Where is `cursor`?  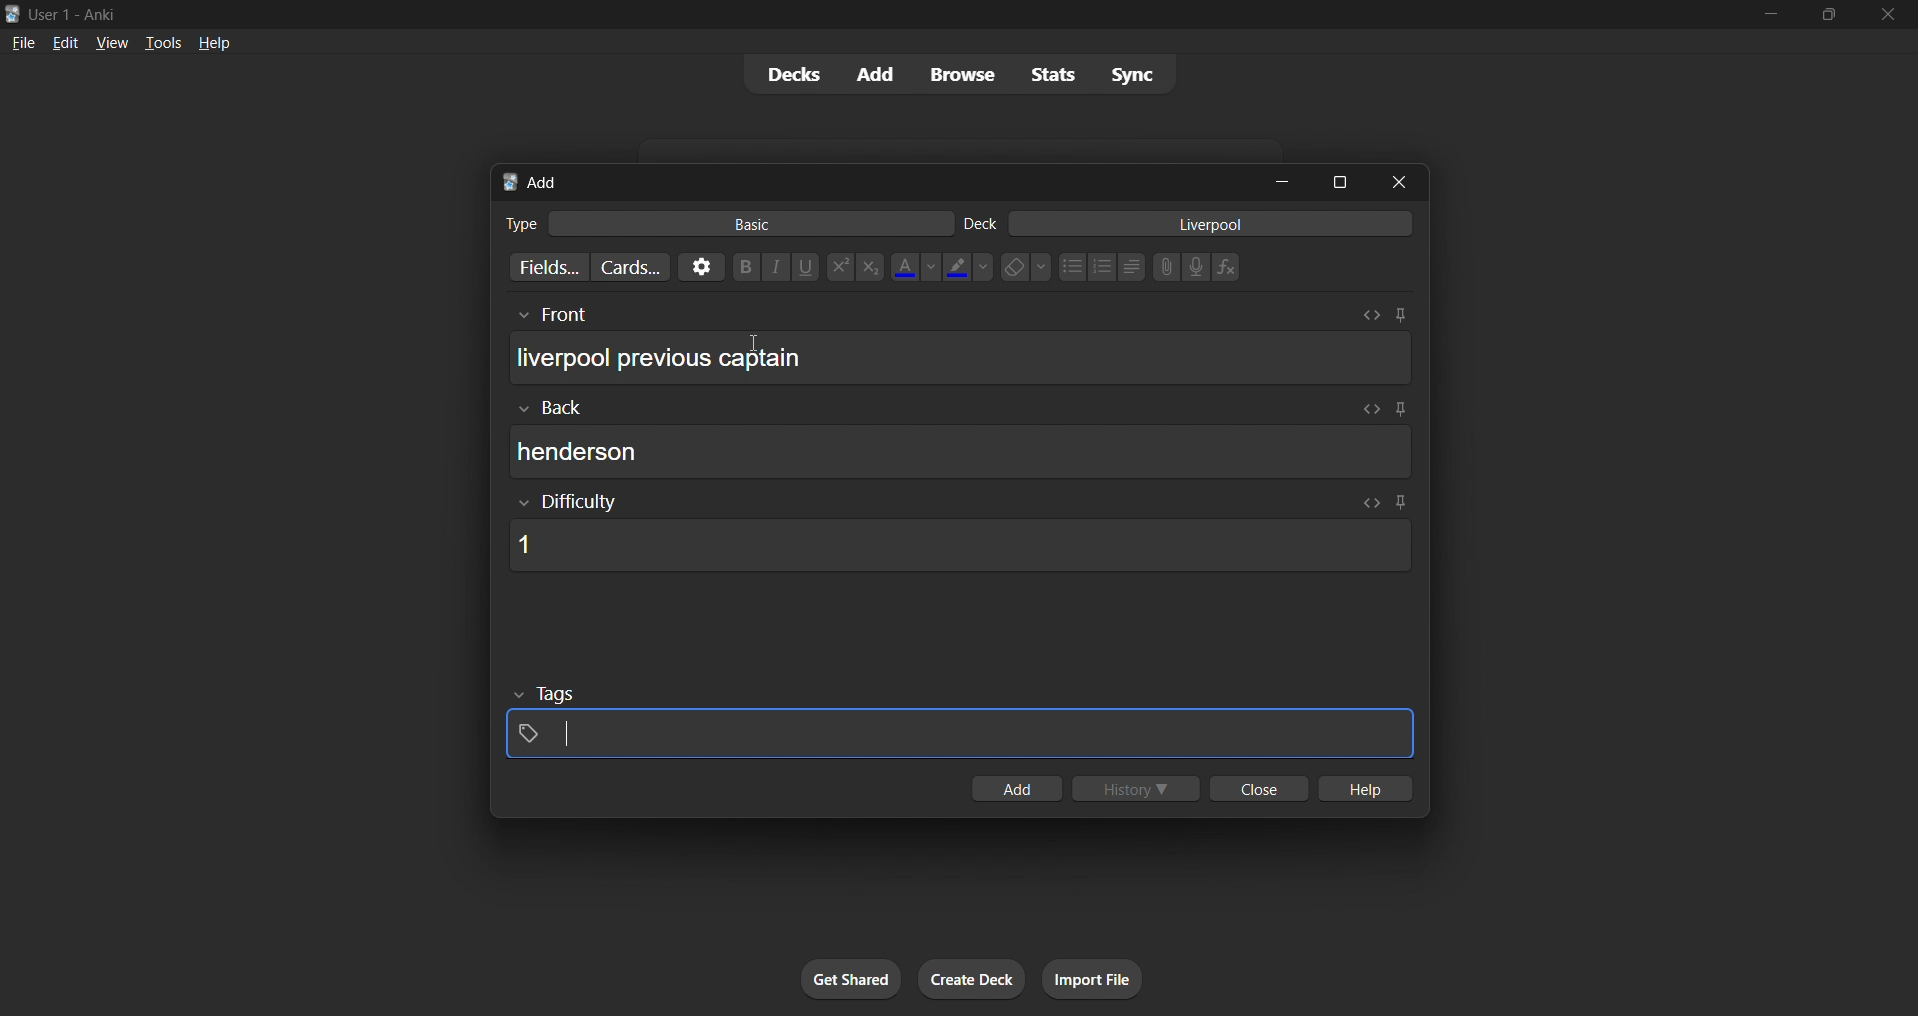
cursor is located at coordinates (751, 344).